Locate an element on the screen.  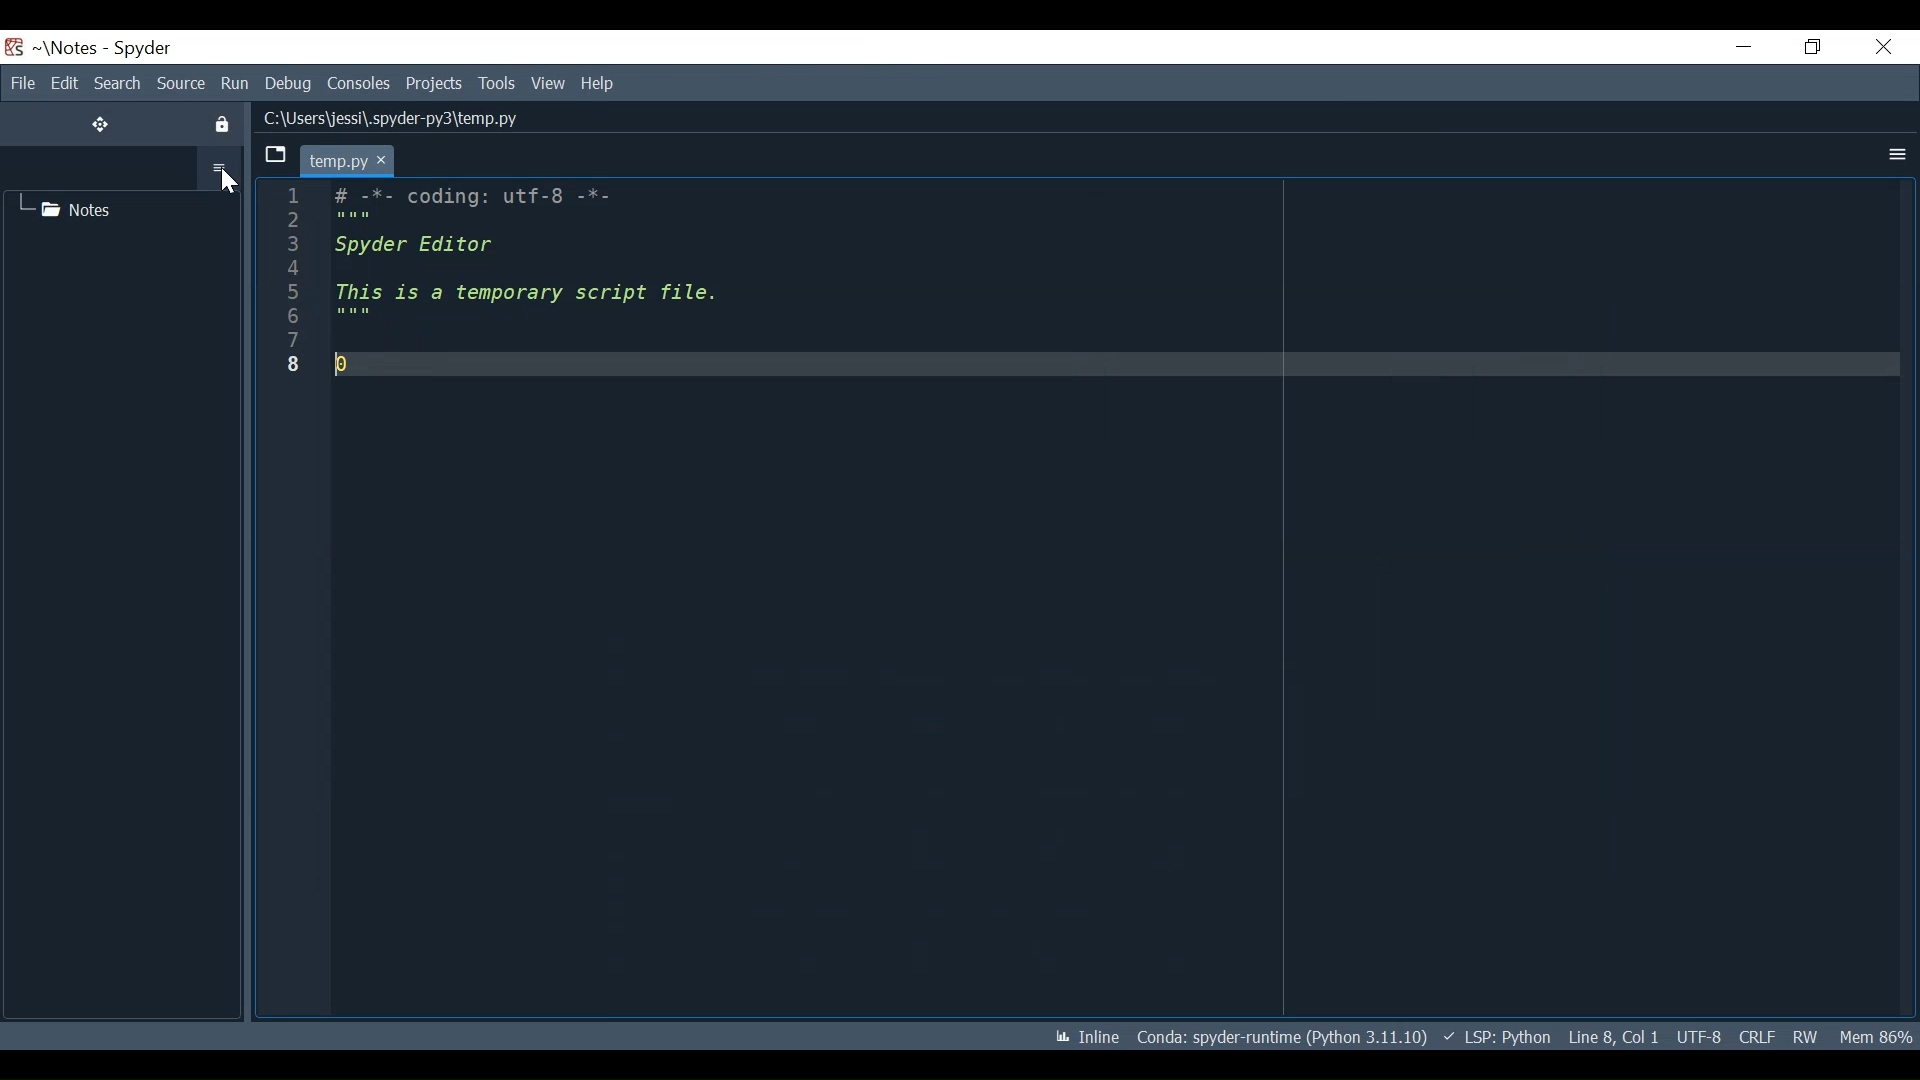
Minimize is located at coordinates (1745, 45).